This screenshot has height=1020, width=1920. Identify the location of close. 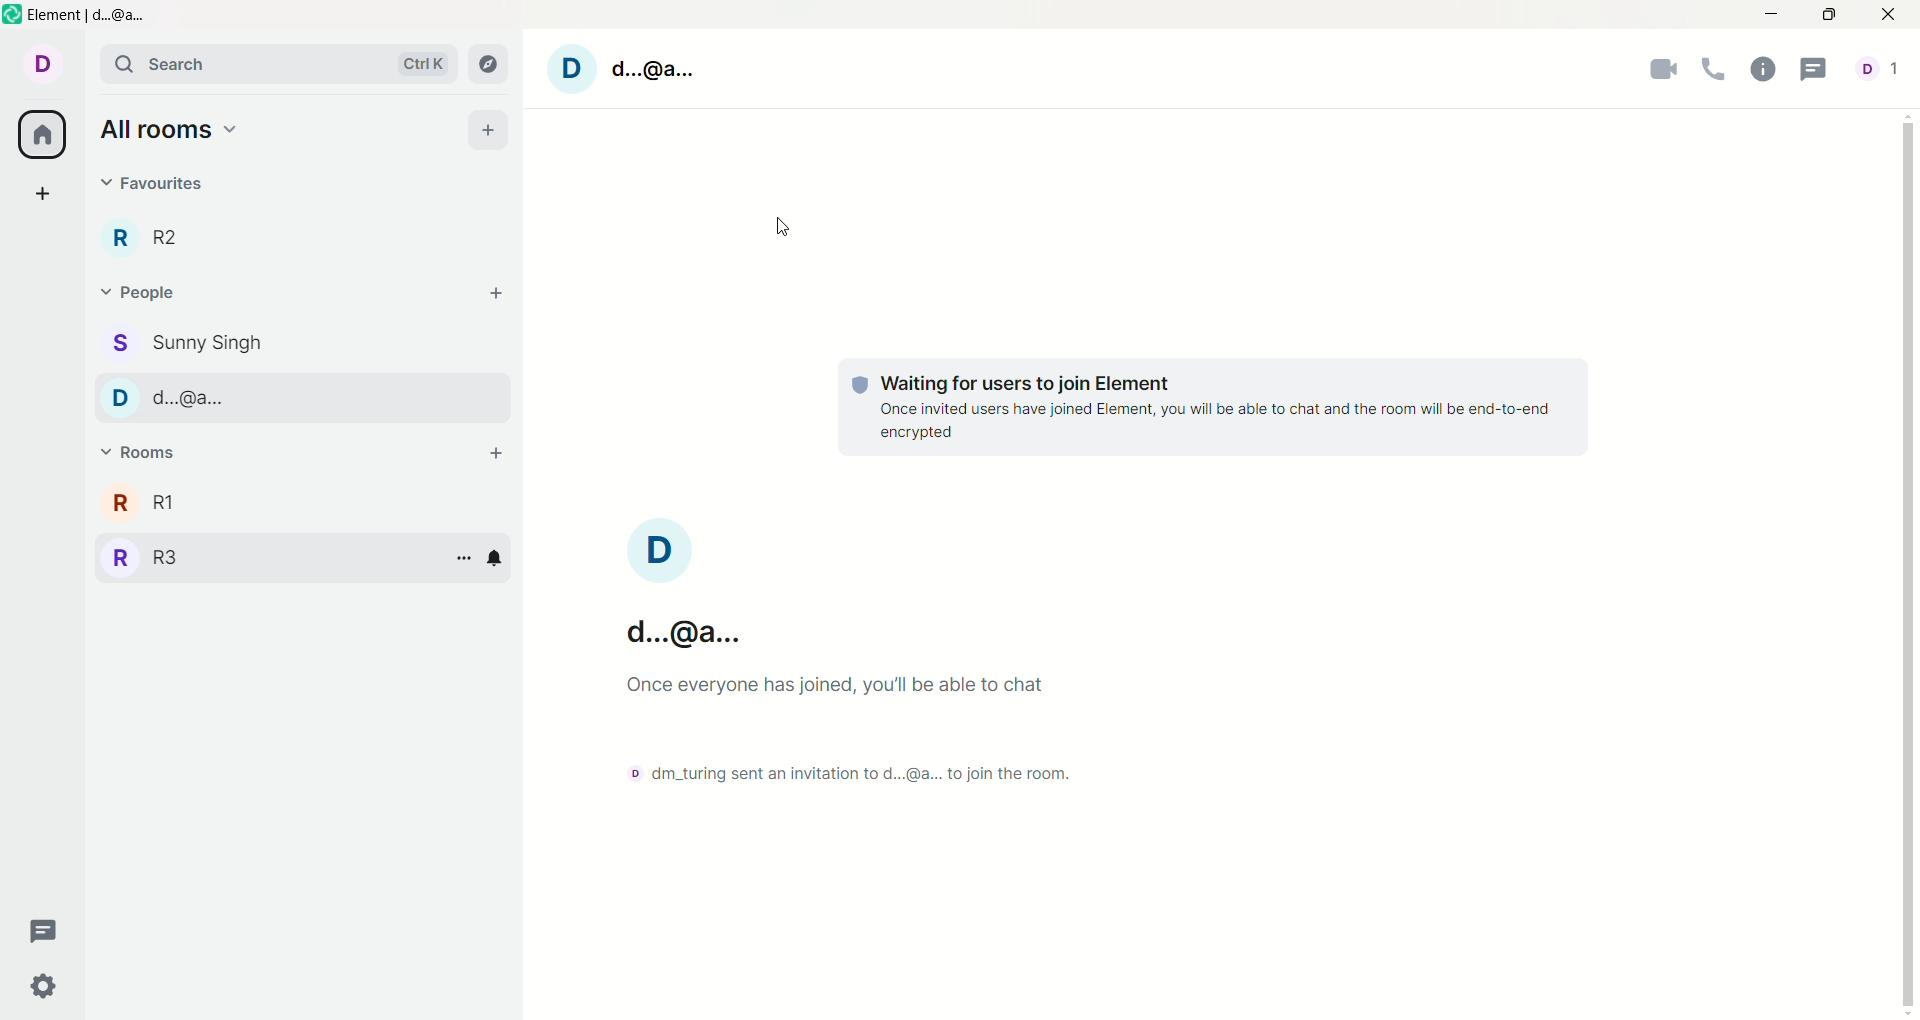
(1896, 15).